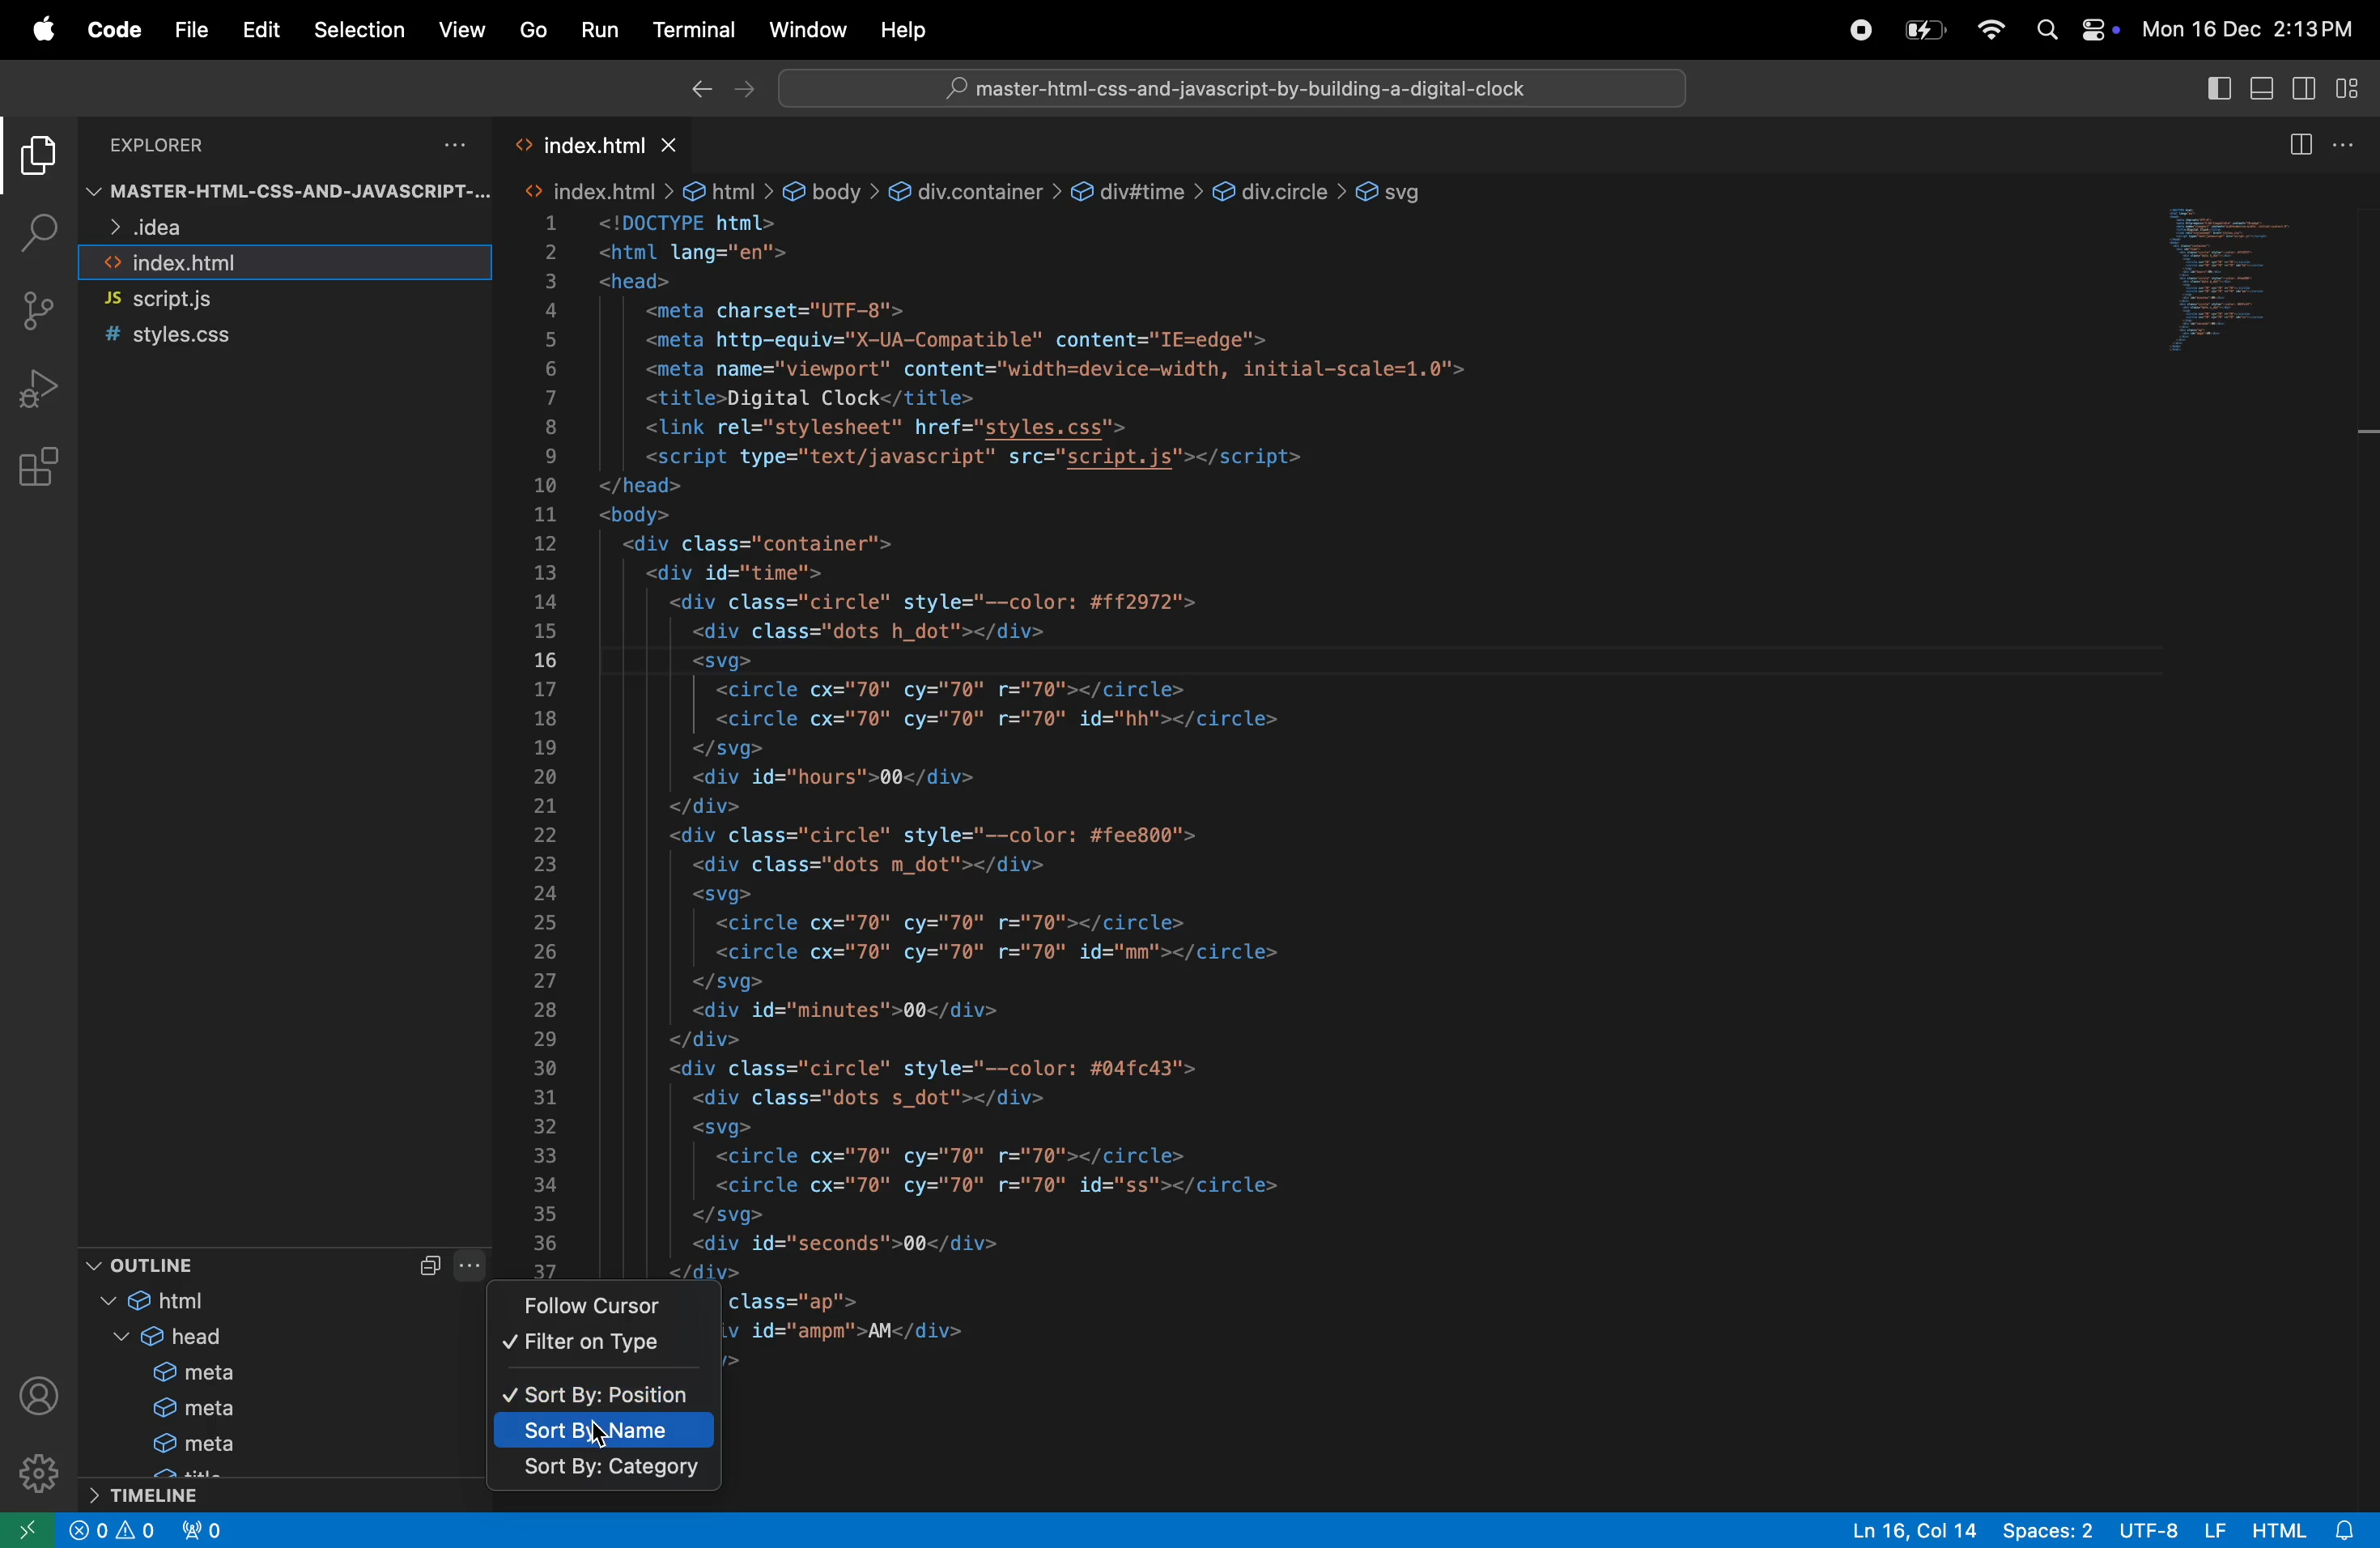  What do you see at coordinates (1253, 88) in the screenshot?
I see `master-html-css-and-javascript-by-building-a-digital-clock` at bounding box center [1253, 88].